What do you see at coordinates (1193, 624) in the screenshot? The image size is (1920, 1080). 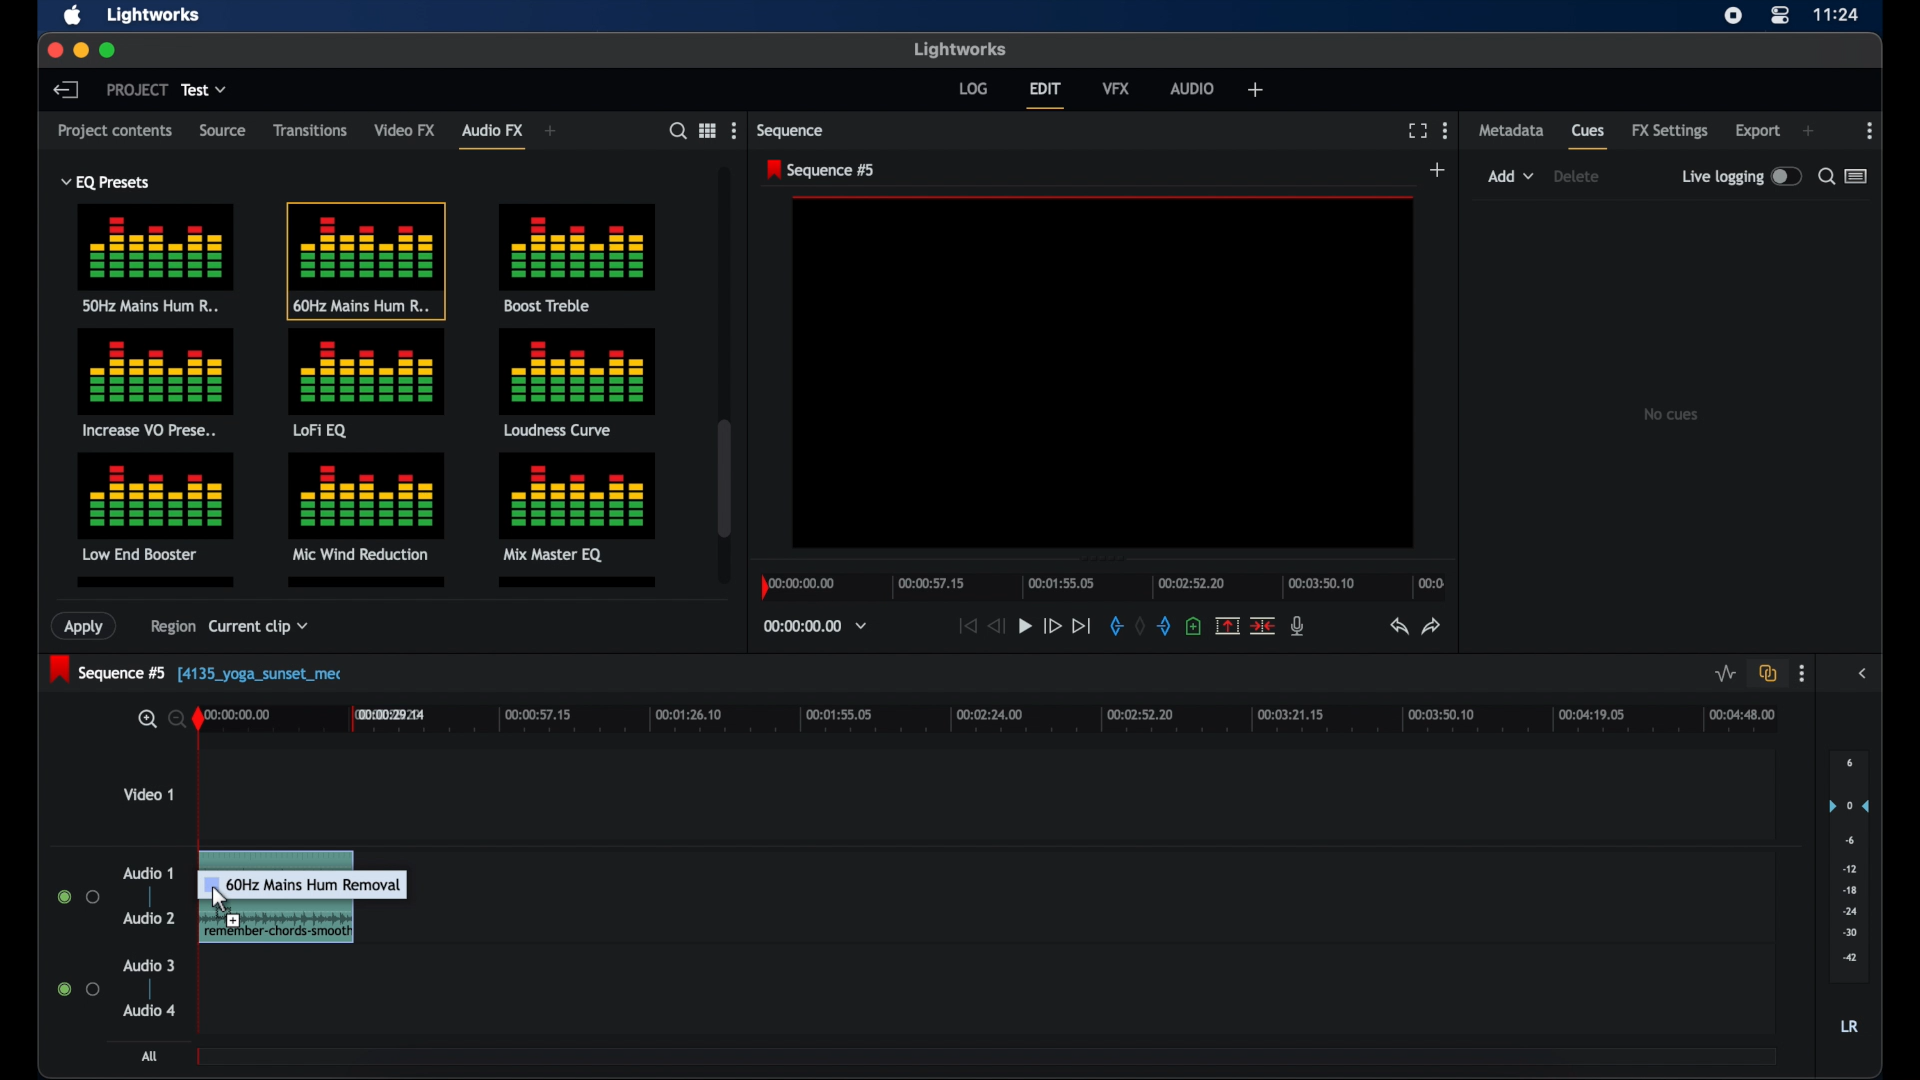 I see `add cue at current position` at bounding box center [1193, 624].